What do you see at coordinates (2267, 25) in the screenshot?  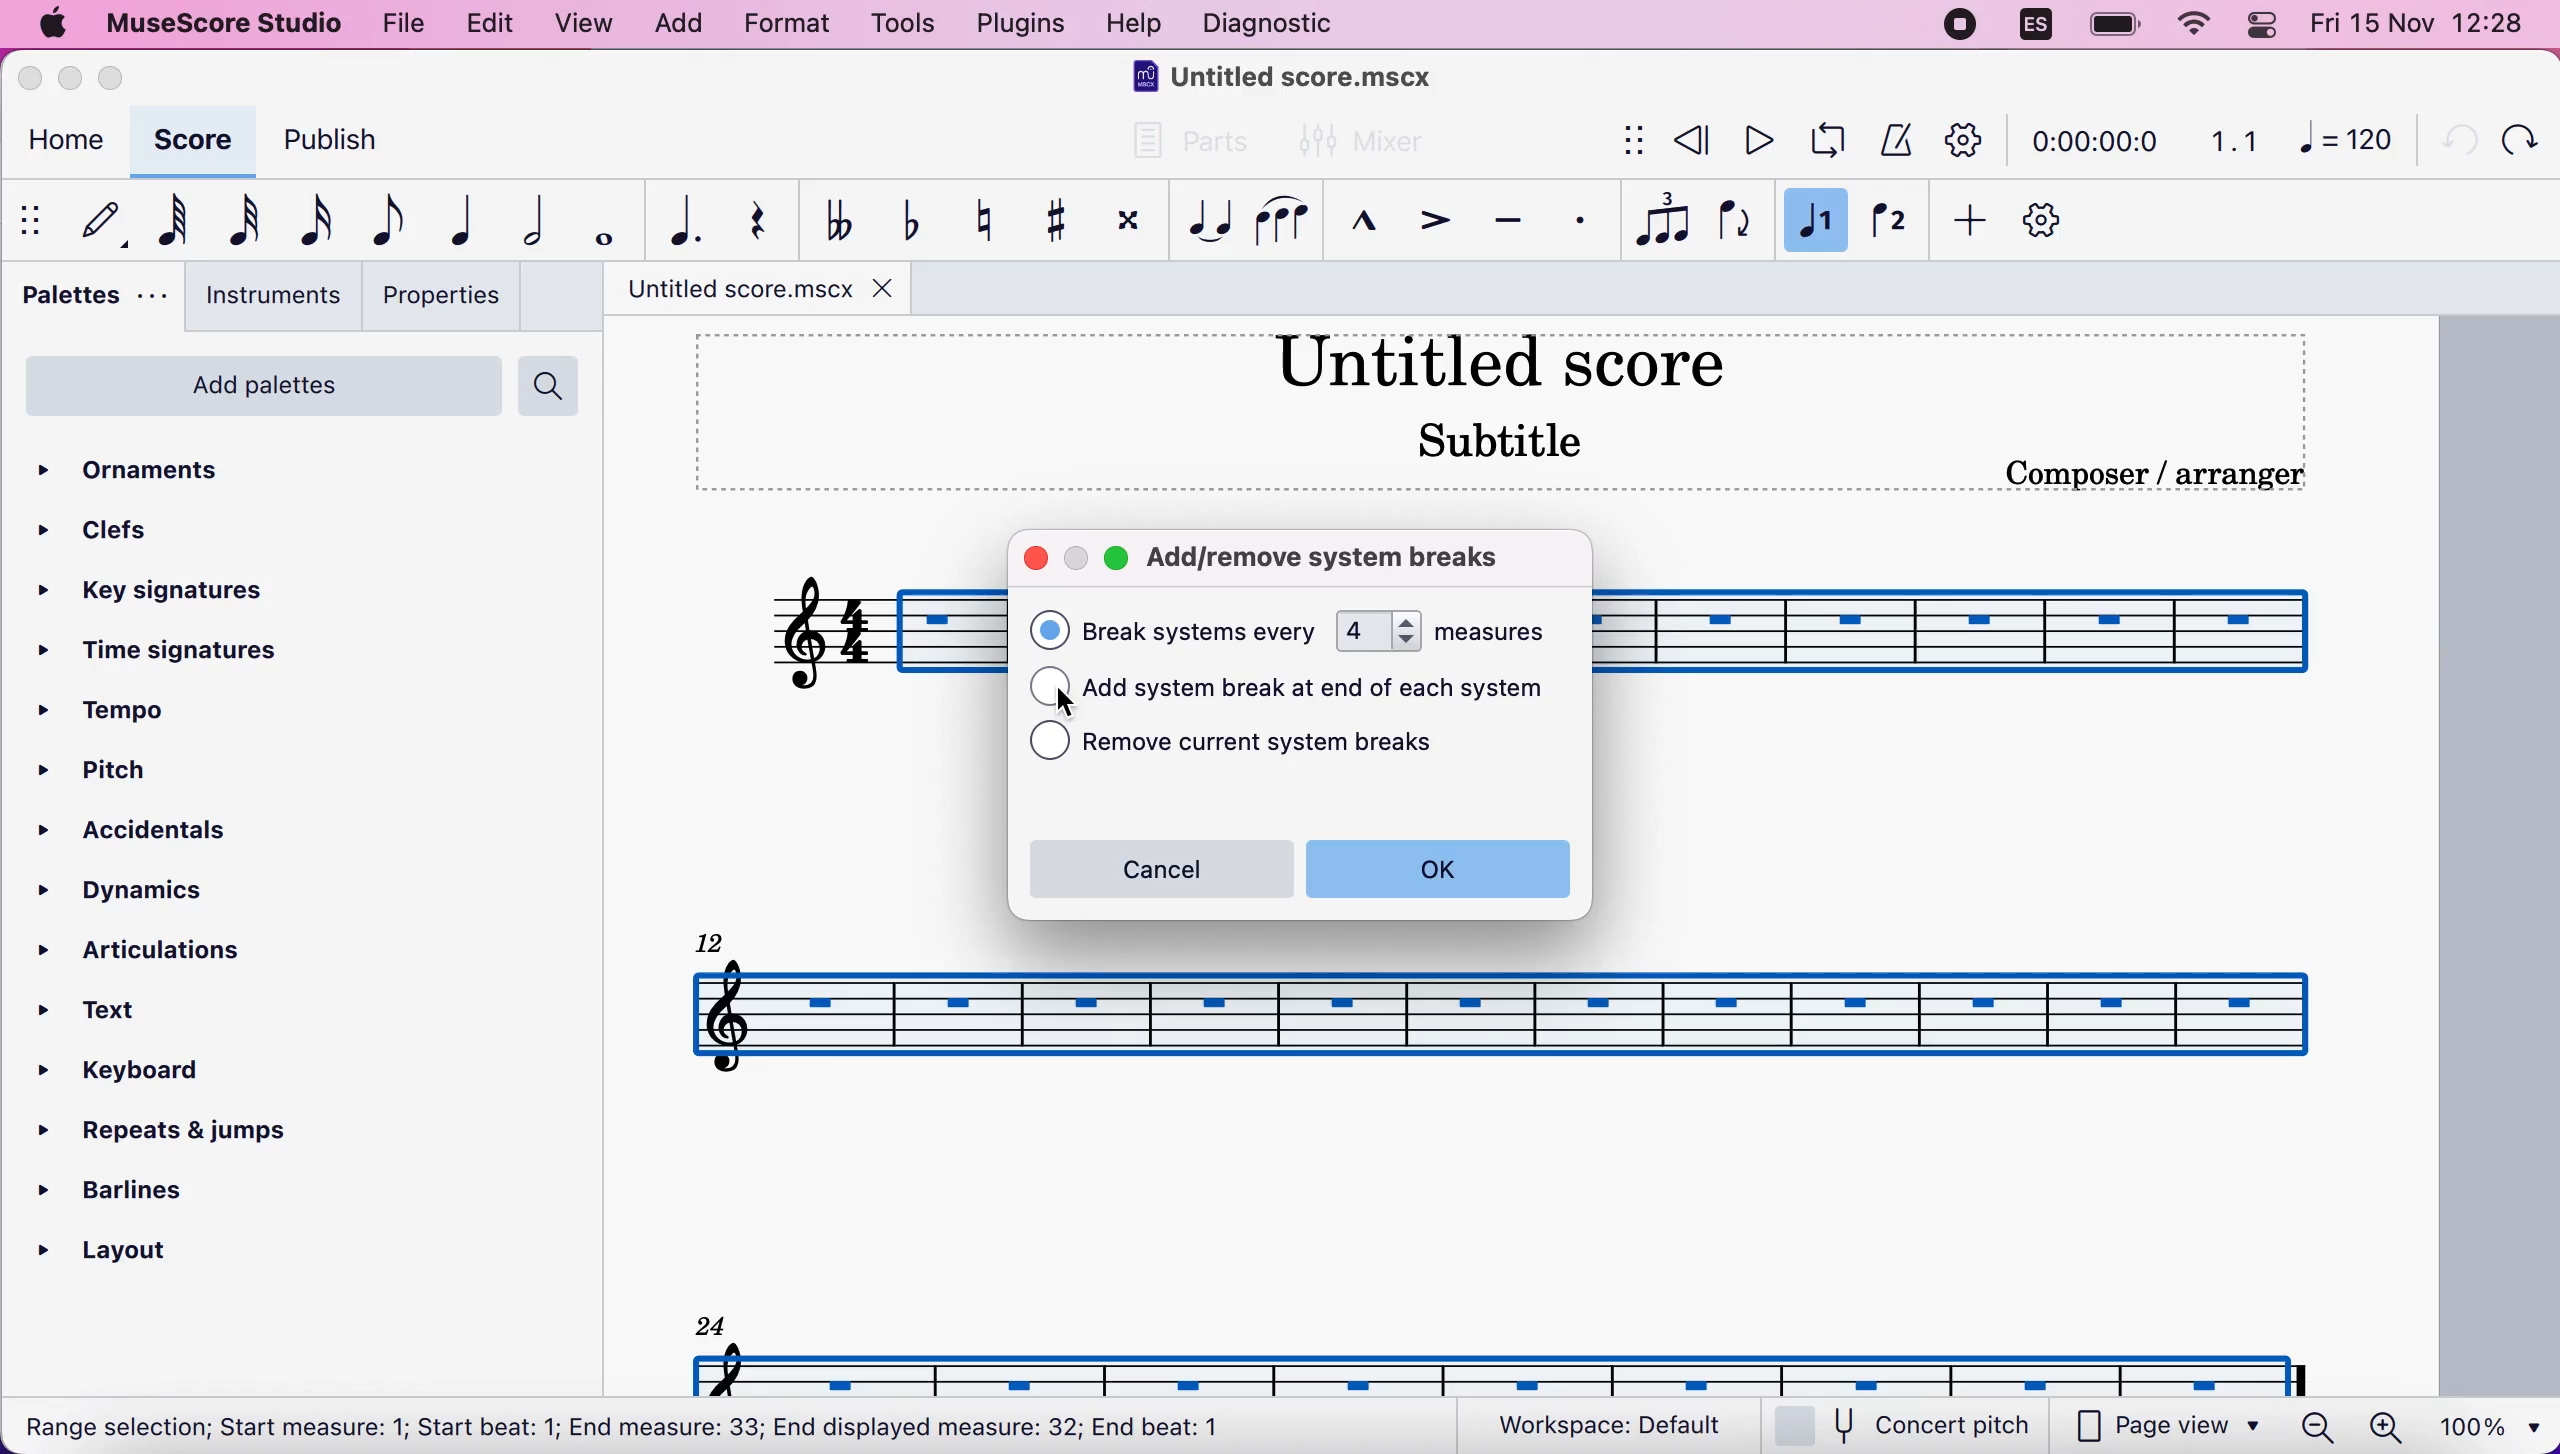 I see `panel control` at bounding box center [2267, 25].